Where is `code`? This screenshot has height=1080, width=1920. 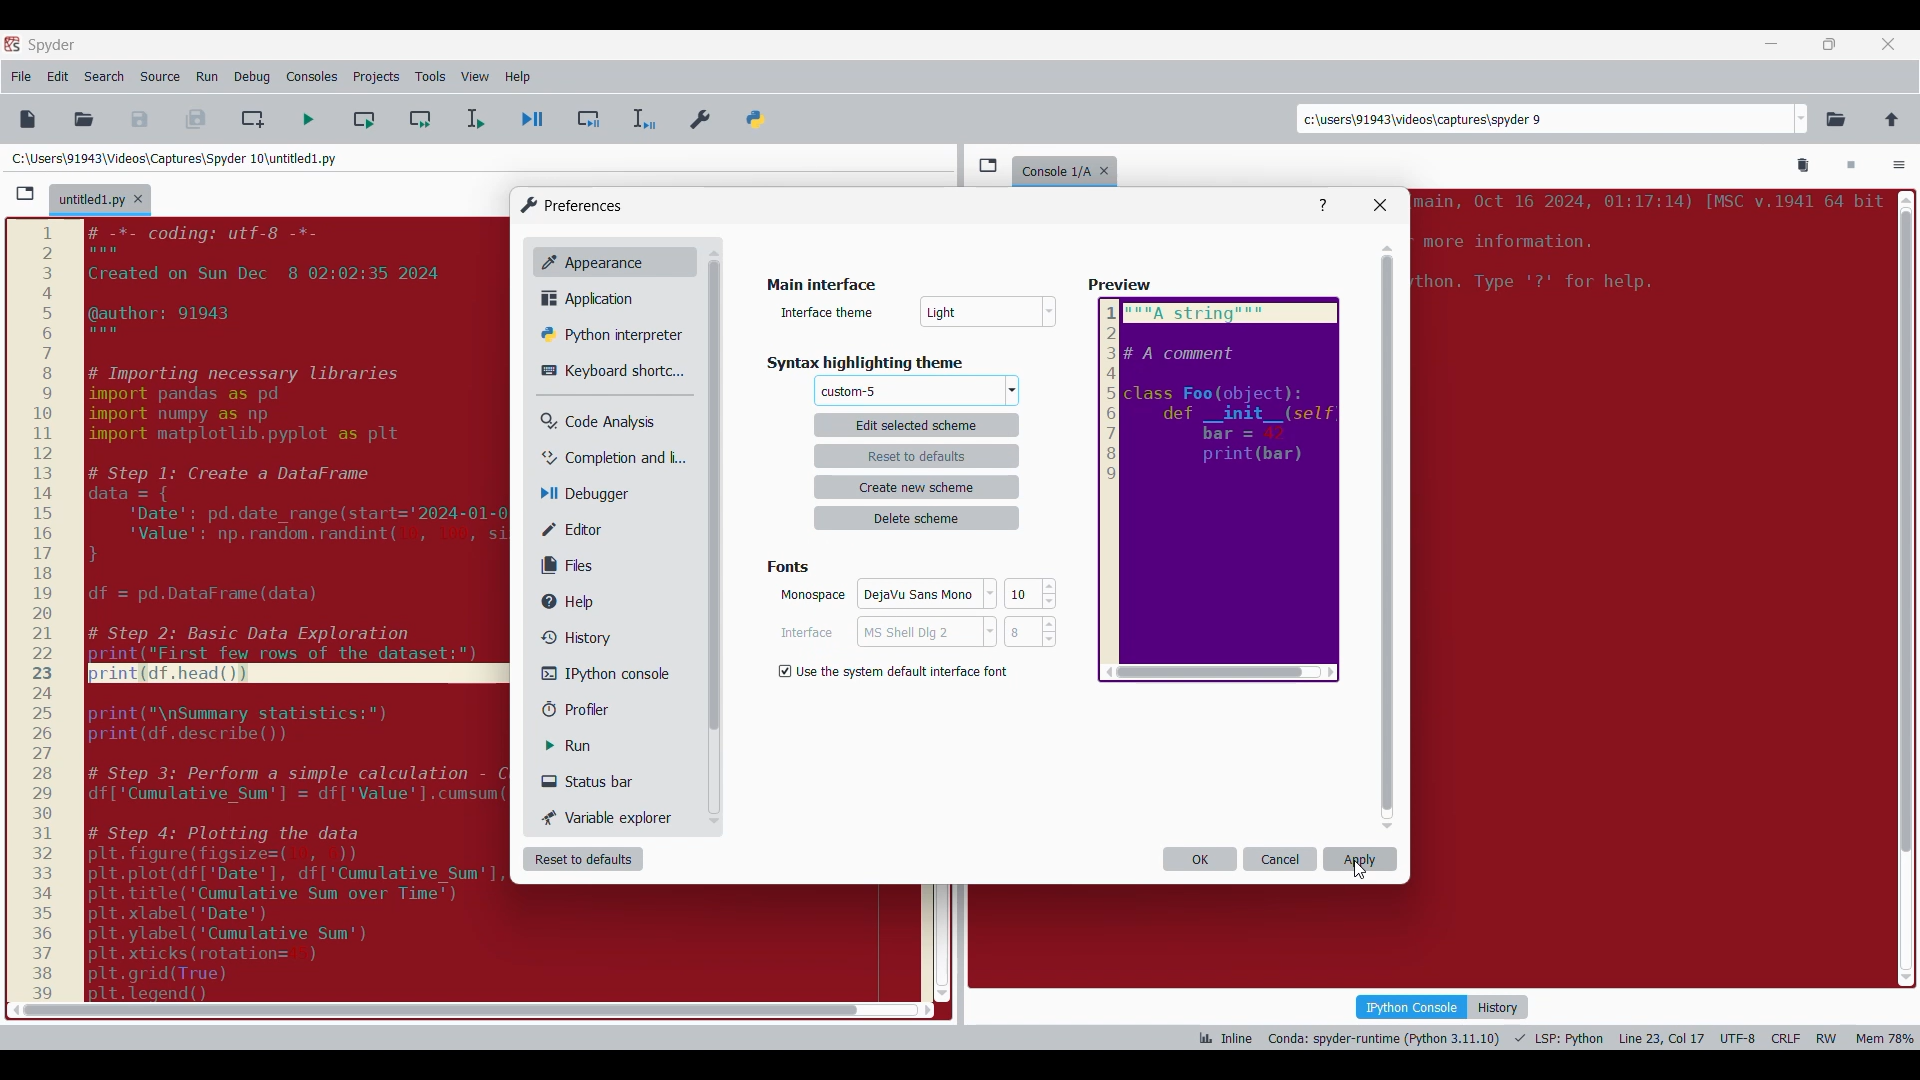 code is located at coordinates (300, 608).